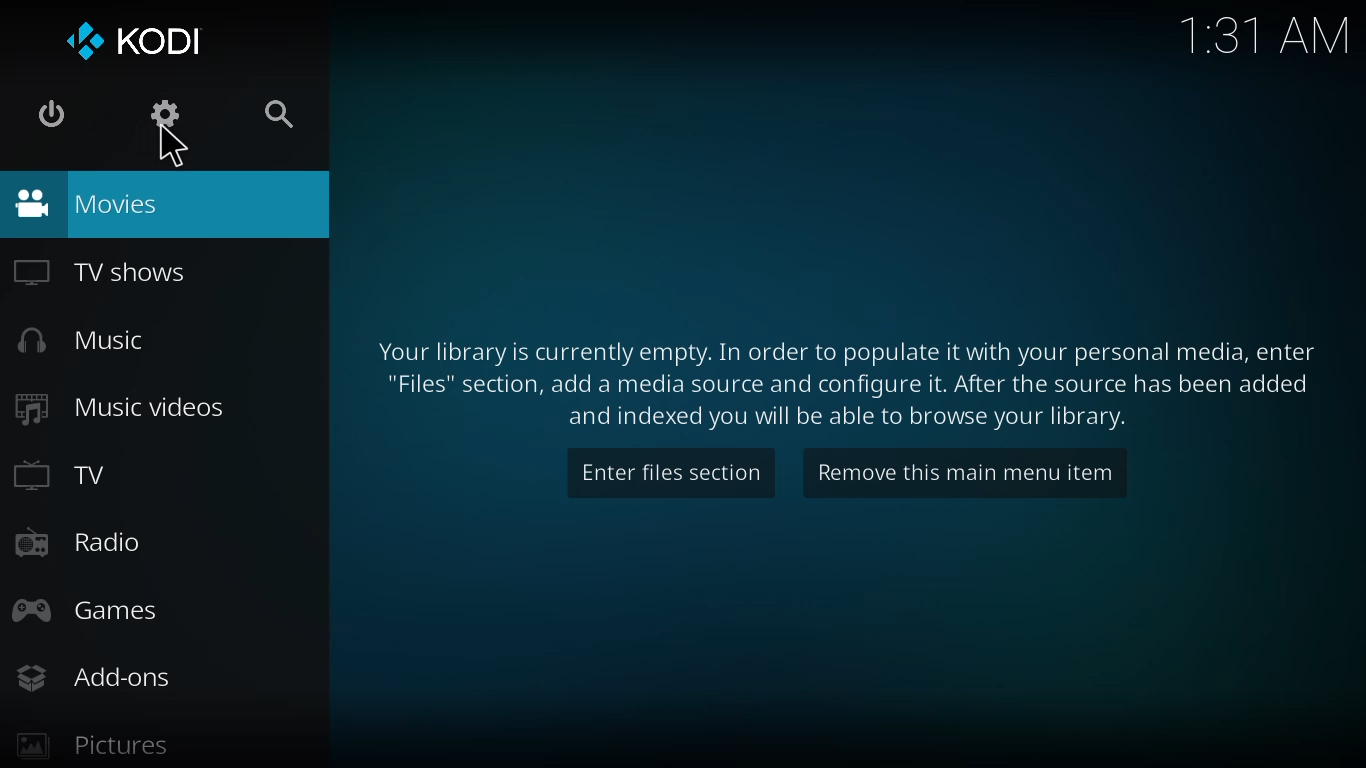 This screenshot has height=768, width=1366. Describe the element at coordinates (51, 114) in the screenshot. I see `power` at that location.